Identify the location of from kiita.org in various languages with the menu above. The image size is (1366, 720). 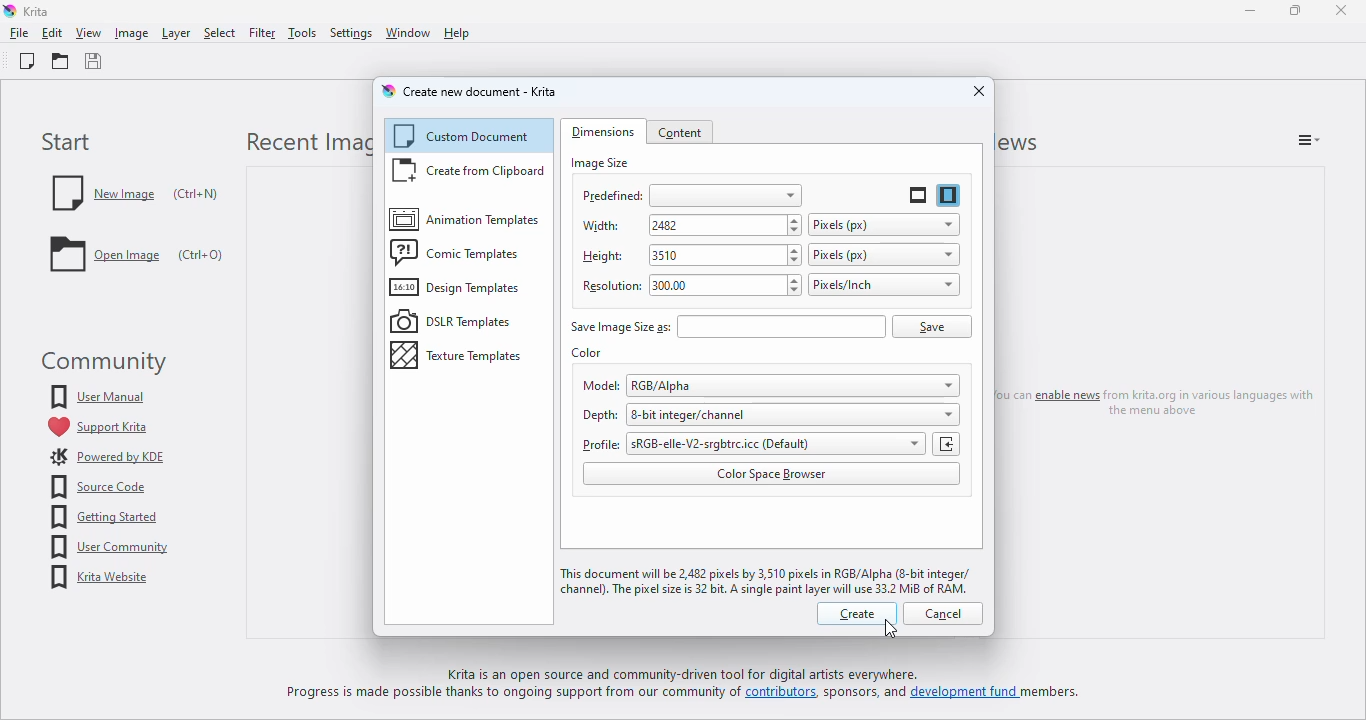
(1215, 402).